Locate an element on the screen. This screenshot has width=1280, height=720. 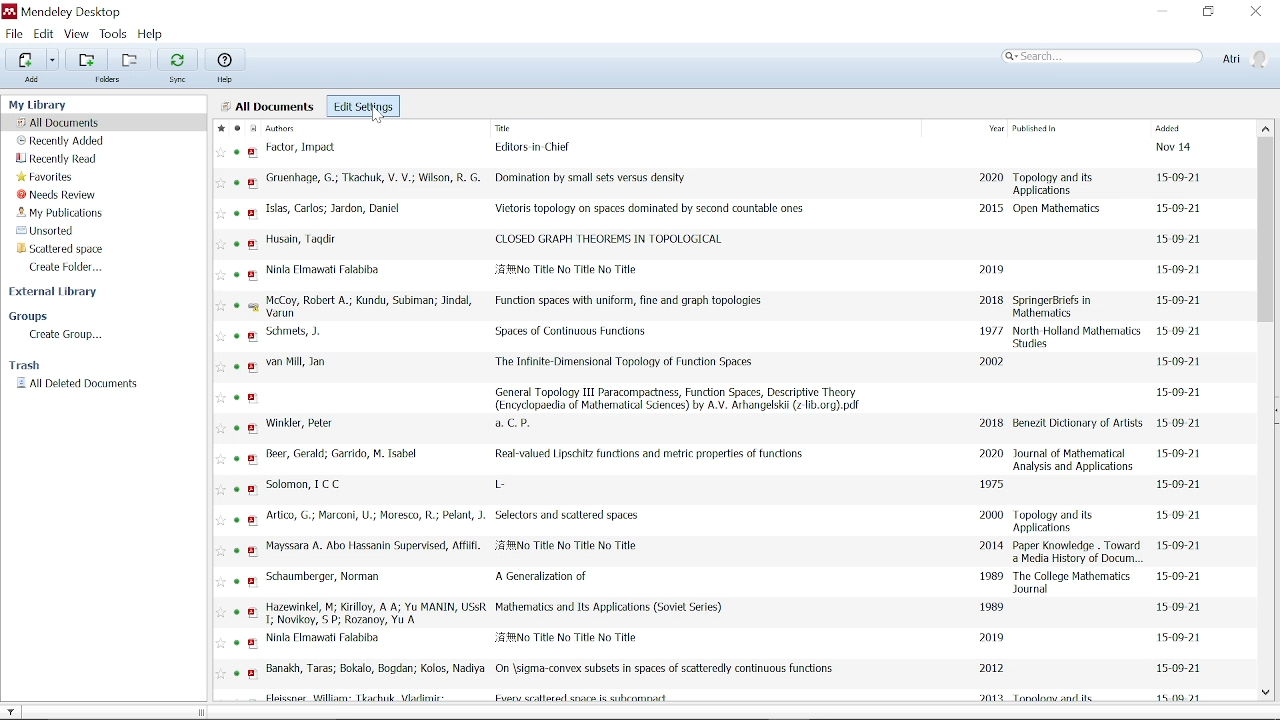
Trash is located at coordinates (30, 365).